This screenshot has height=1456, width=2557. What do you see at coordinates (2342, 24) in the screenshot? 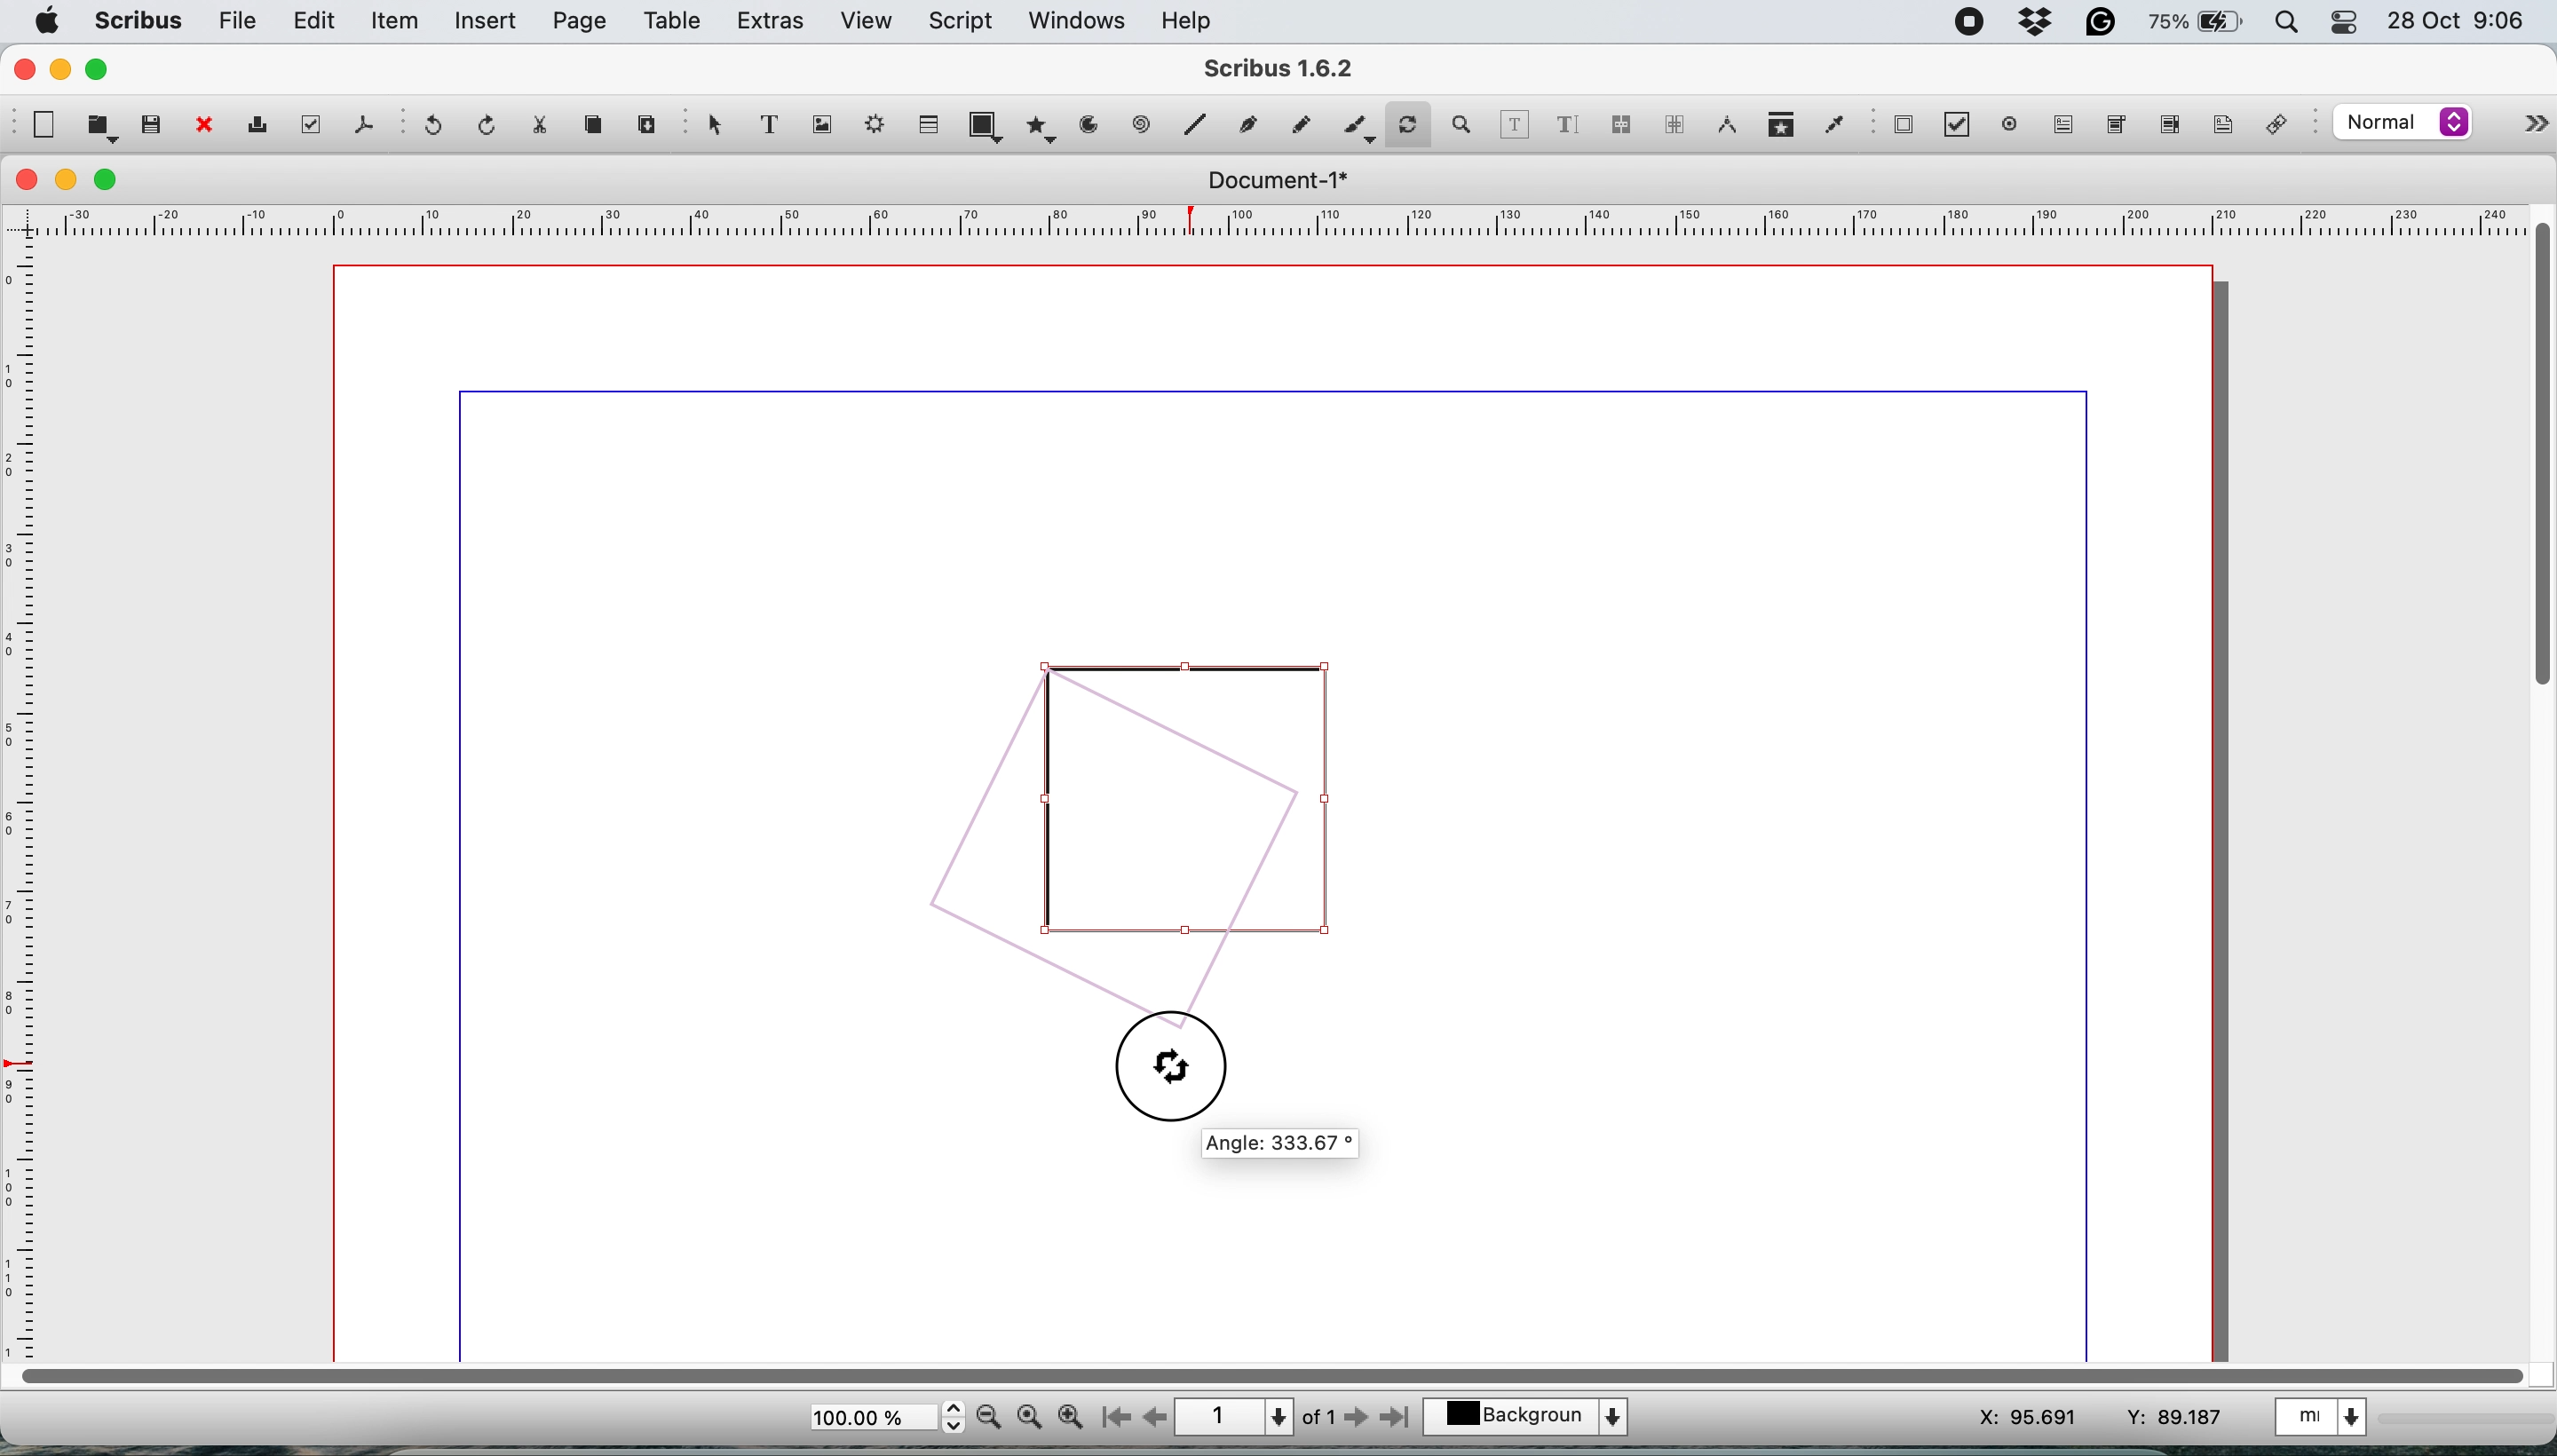
I see `control center` at bounding box center [2342, 24].